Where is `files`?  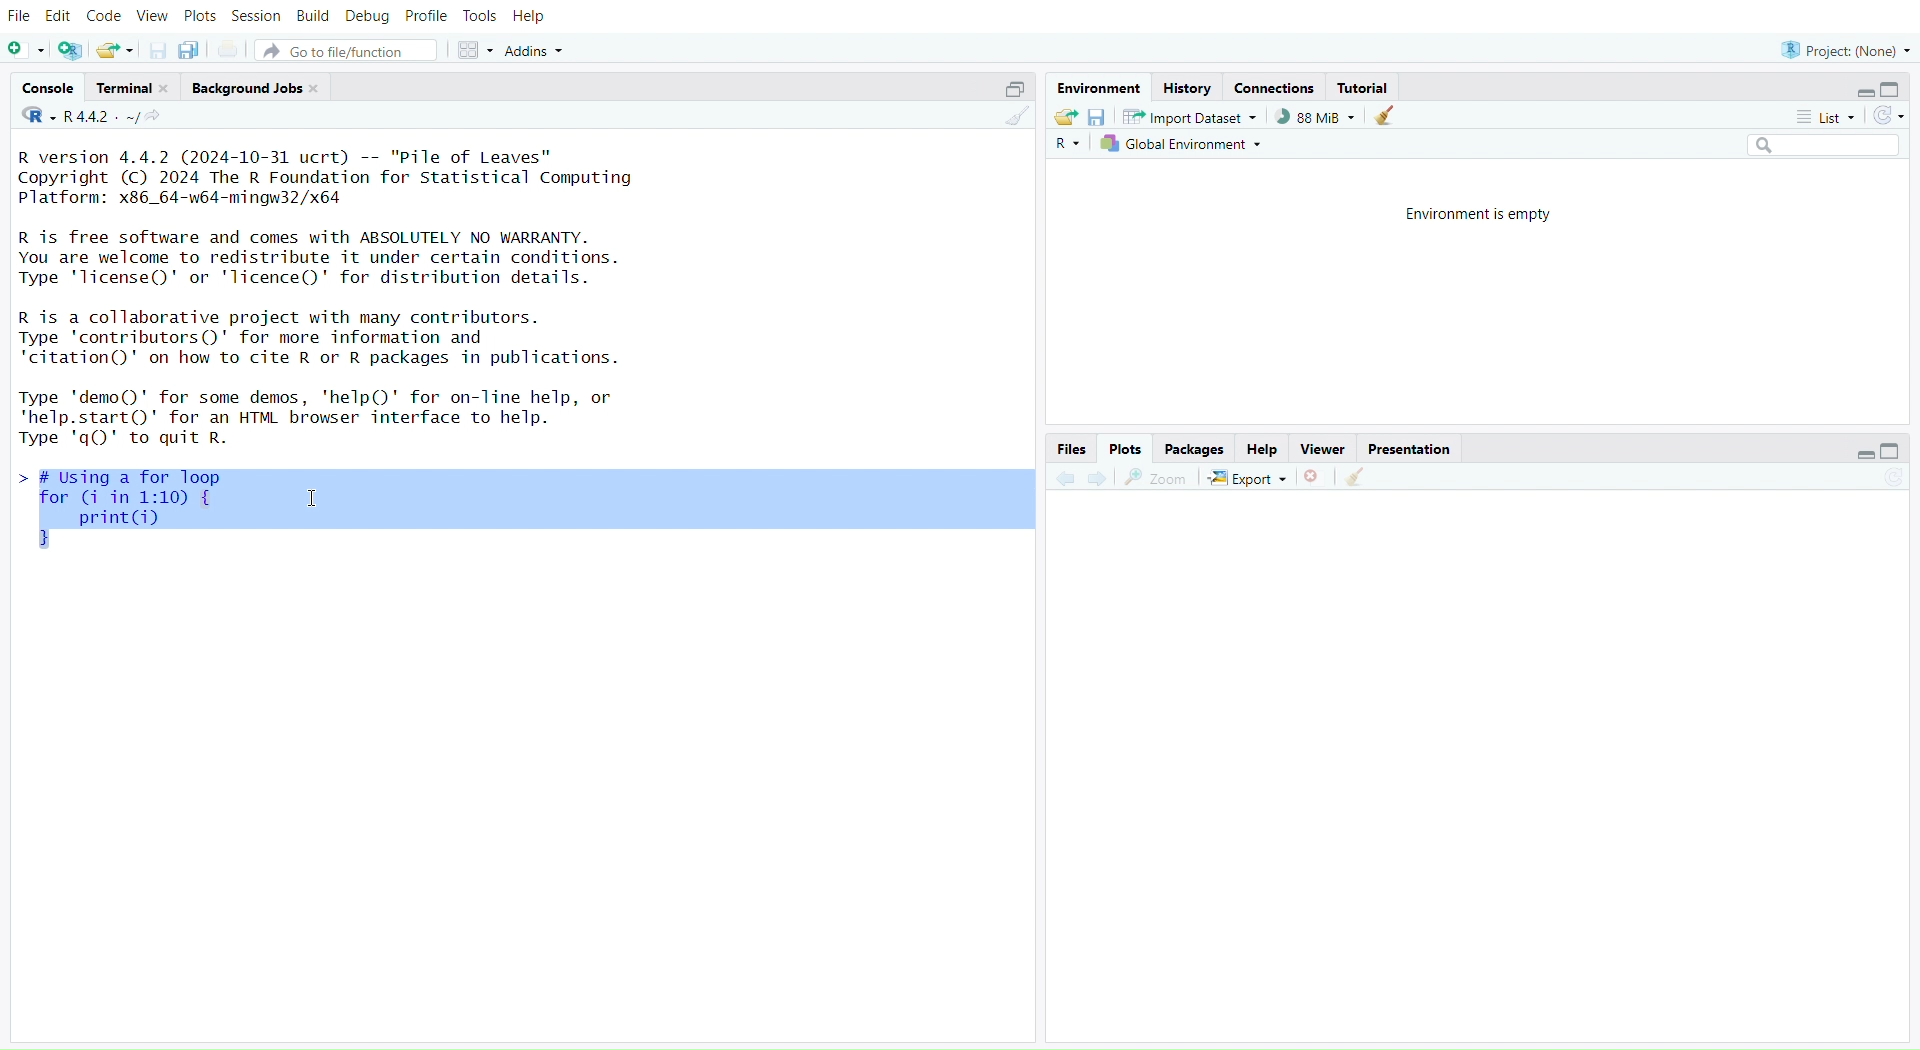
files is located at coordinates (1070, 448).